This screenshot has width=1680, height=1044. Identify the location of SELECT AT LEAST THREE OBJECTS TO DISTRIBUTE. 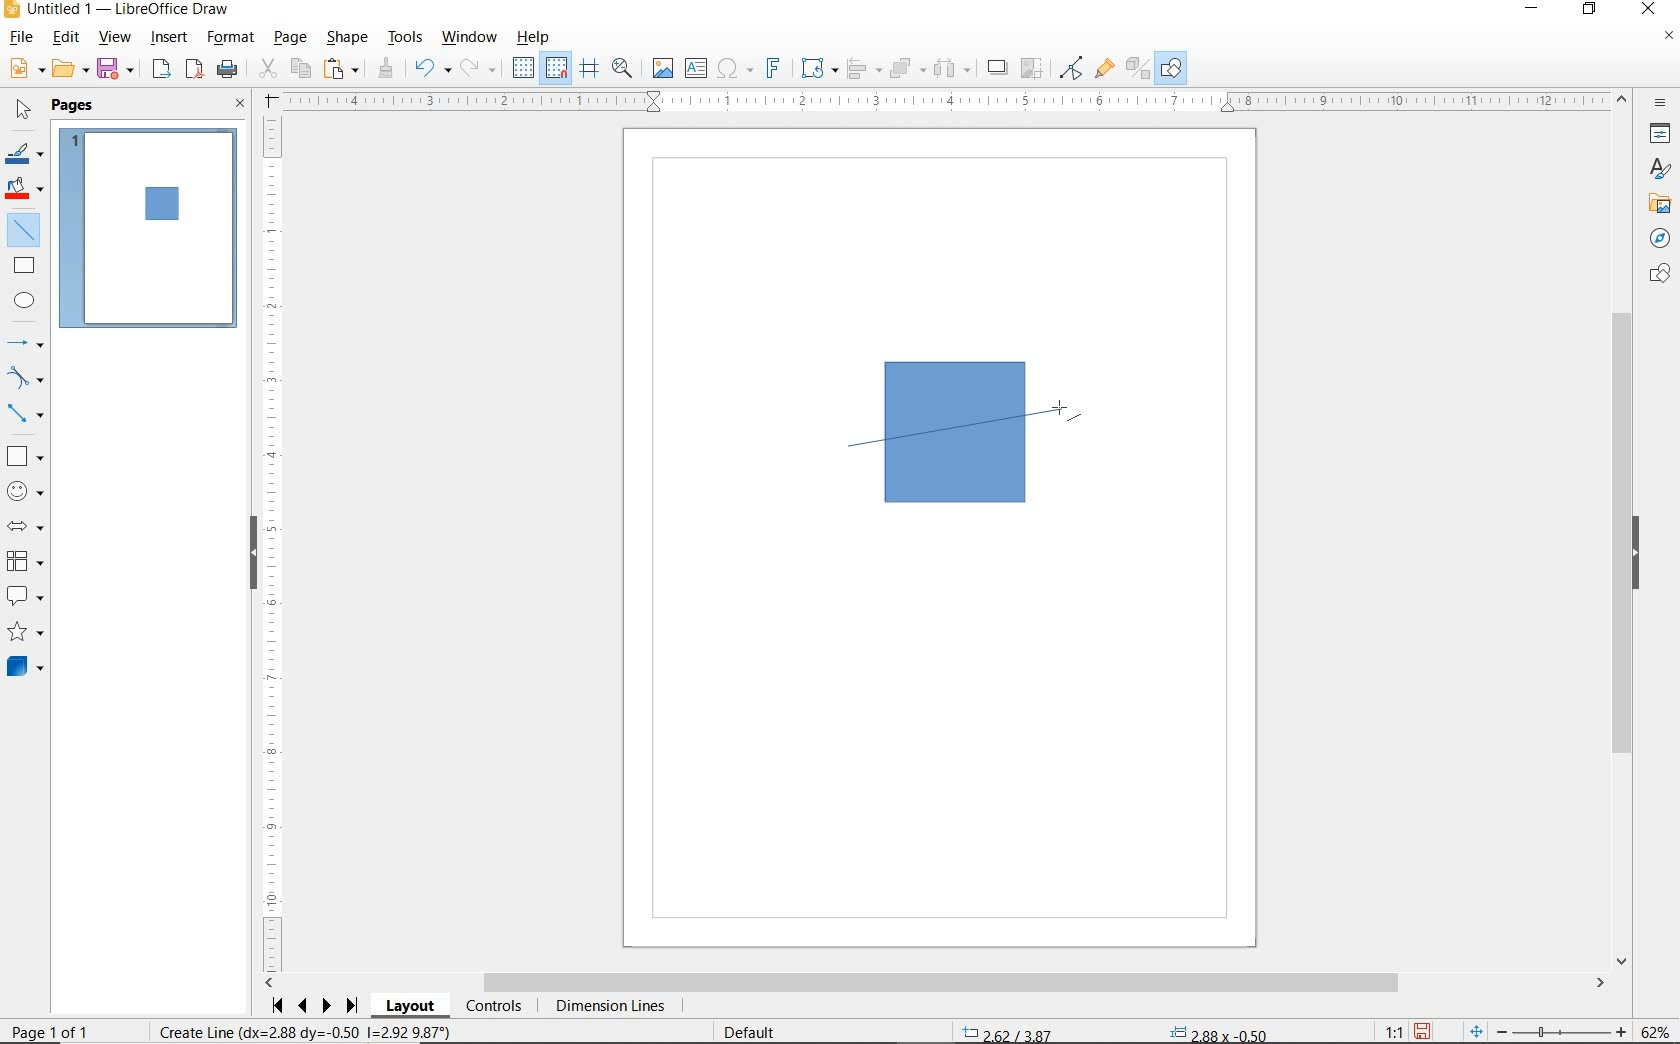
(953, 68).